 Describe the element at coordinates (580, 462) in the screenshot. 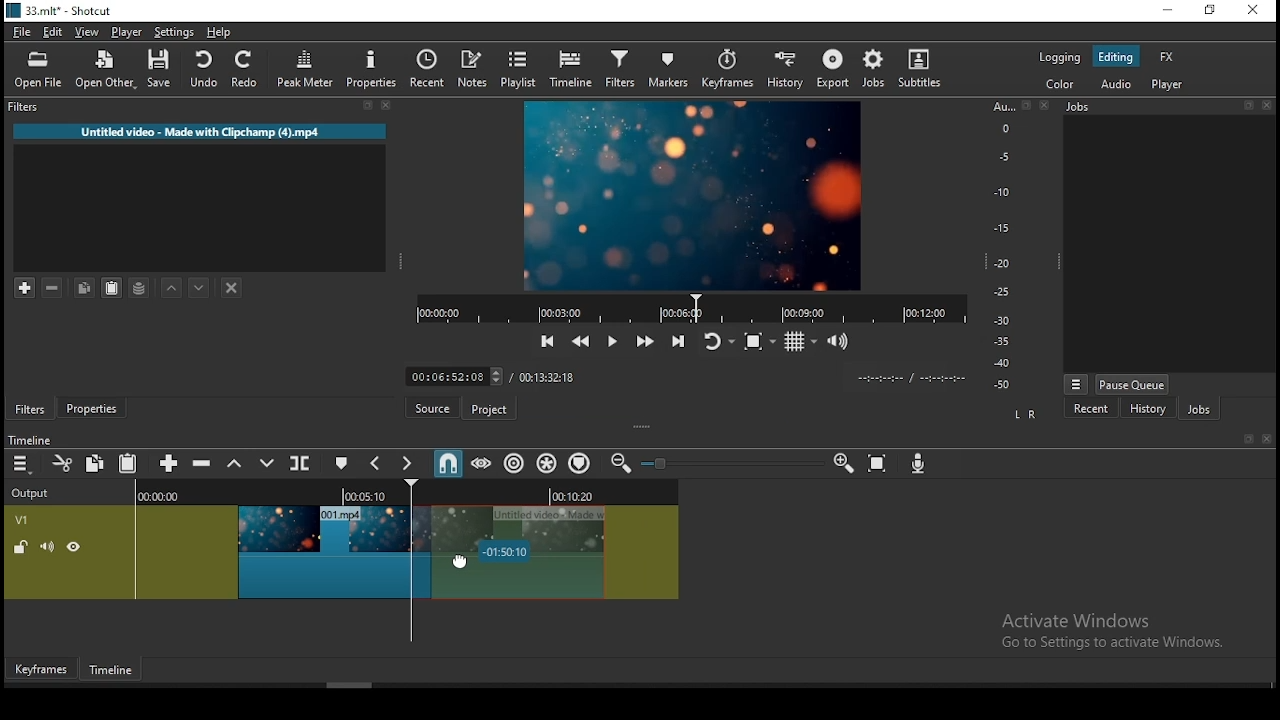

I see `ripple markers` at that location.